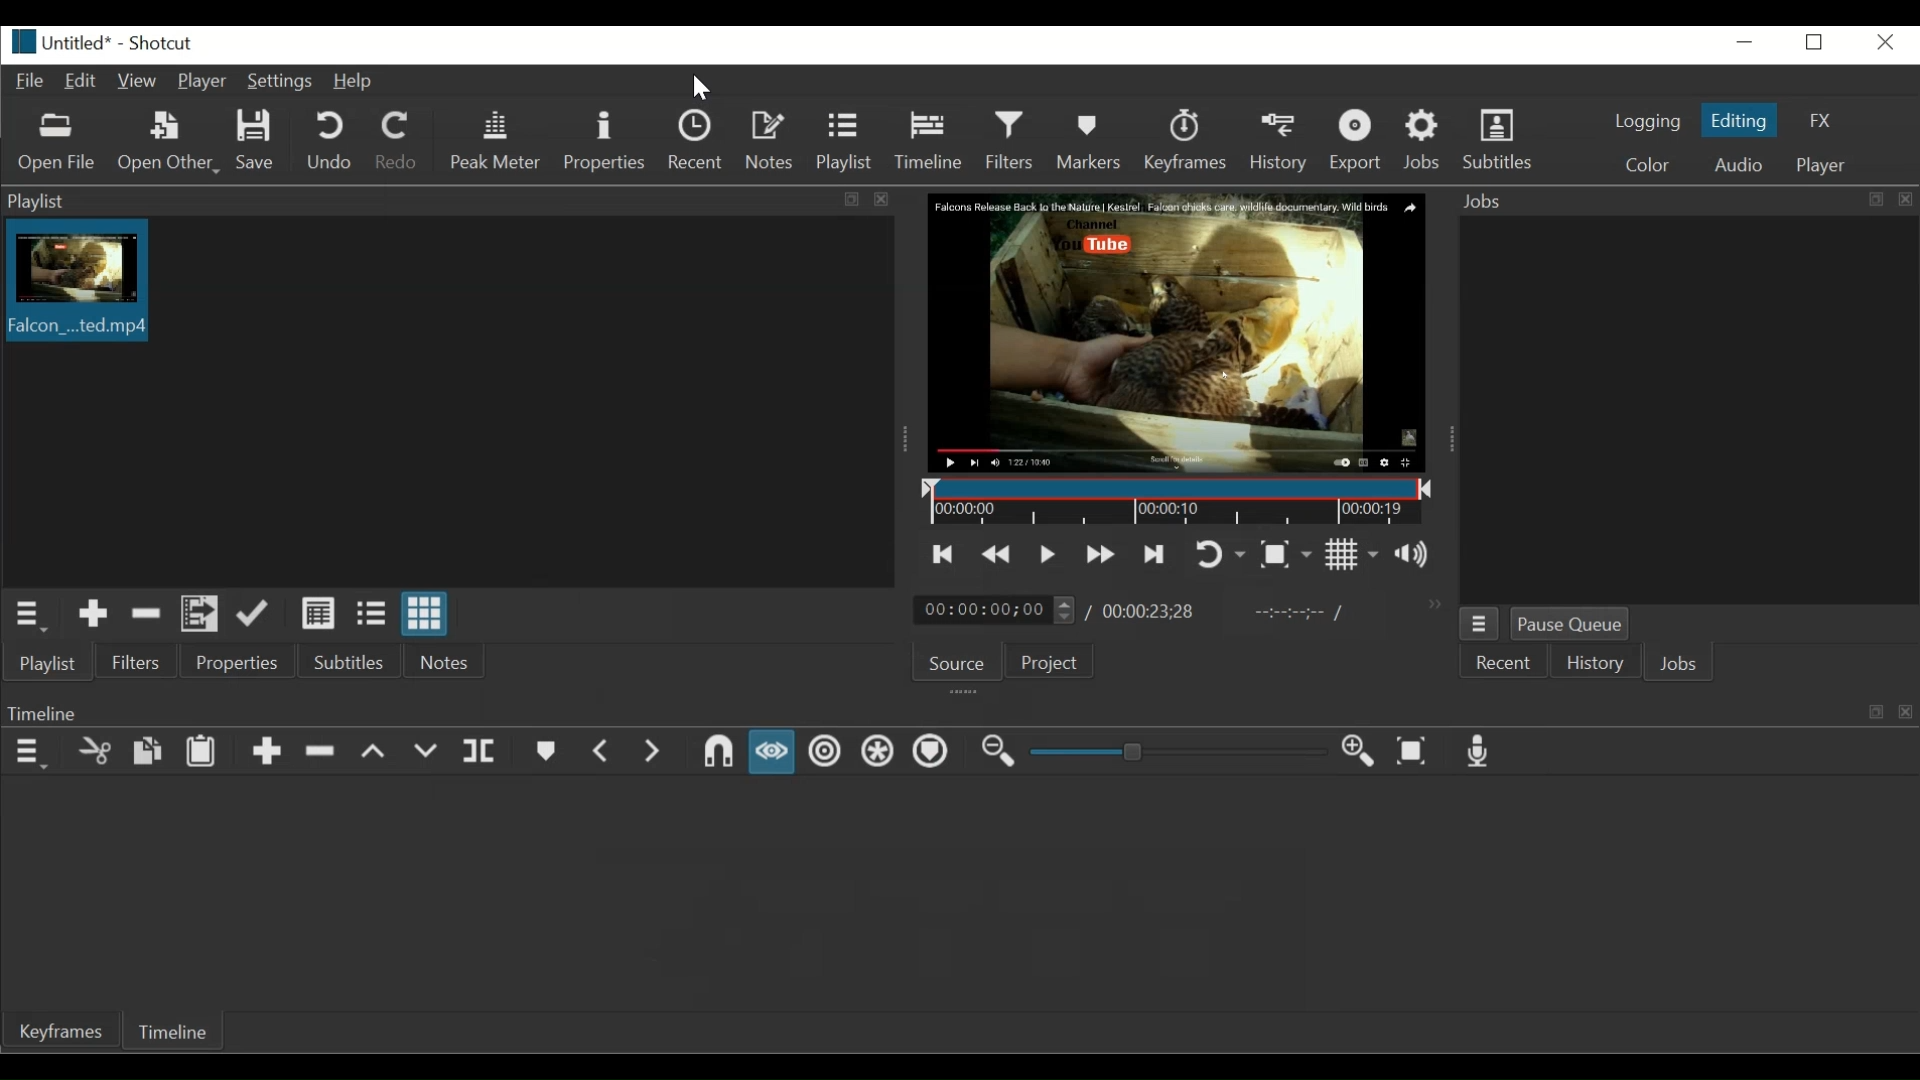  What do you see at coordinates (1886, 43) in the screenshot?
I see `Close` at bounding box center [1886, 43].